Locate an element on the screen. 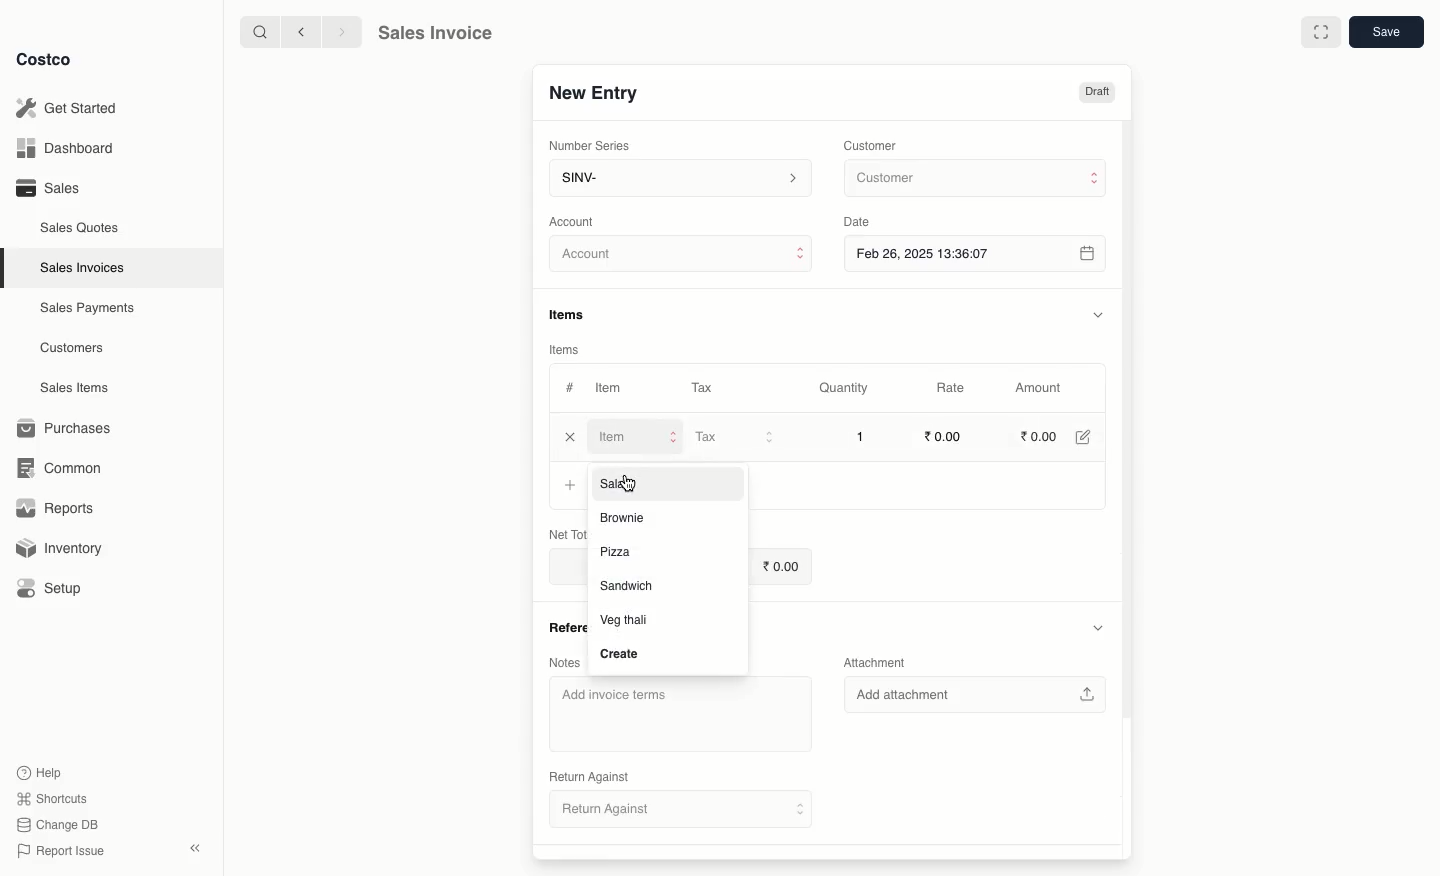  Tax is located at coordinates (701, 384).